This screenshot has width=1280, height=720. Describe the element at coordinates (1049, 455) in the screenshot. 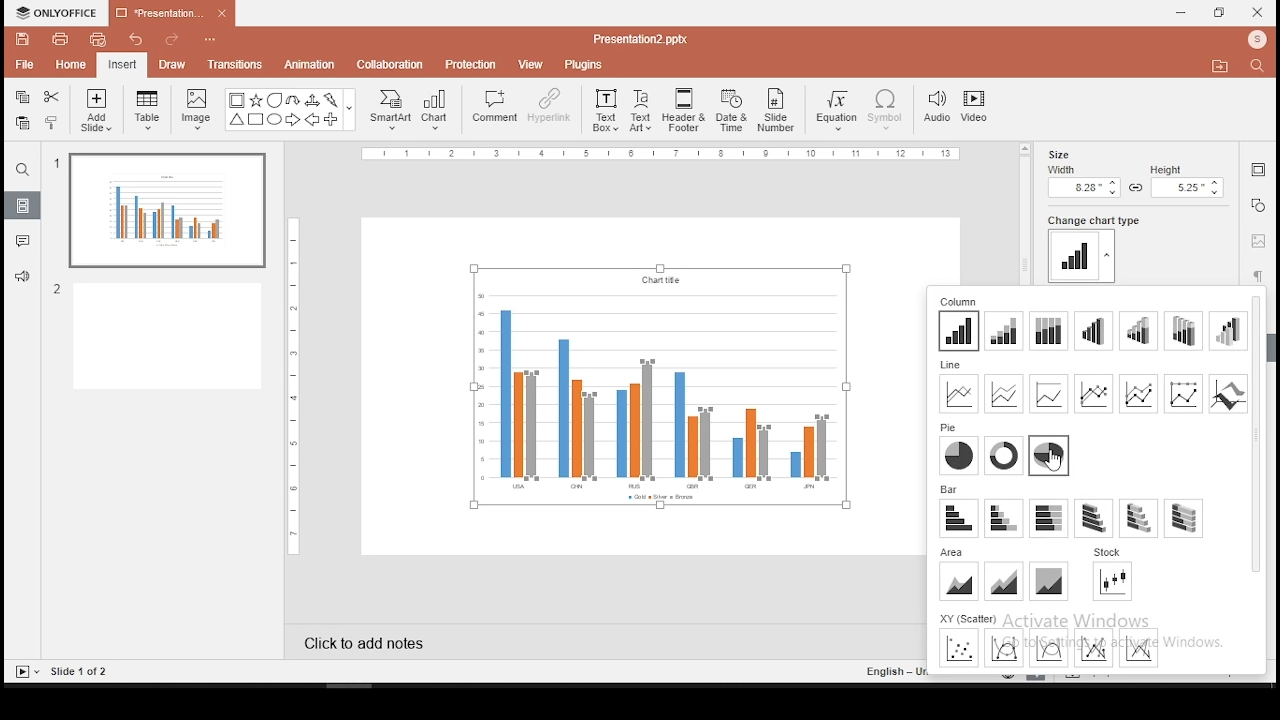

I see `pie 3` at that location.